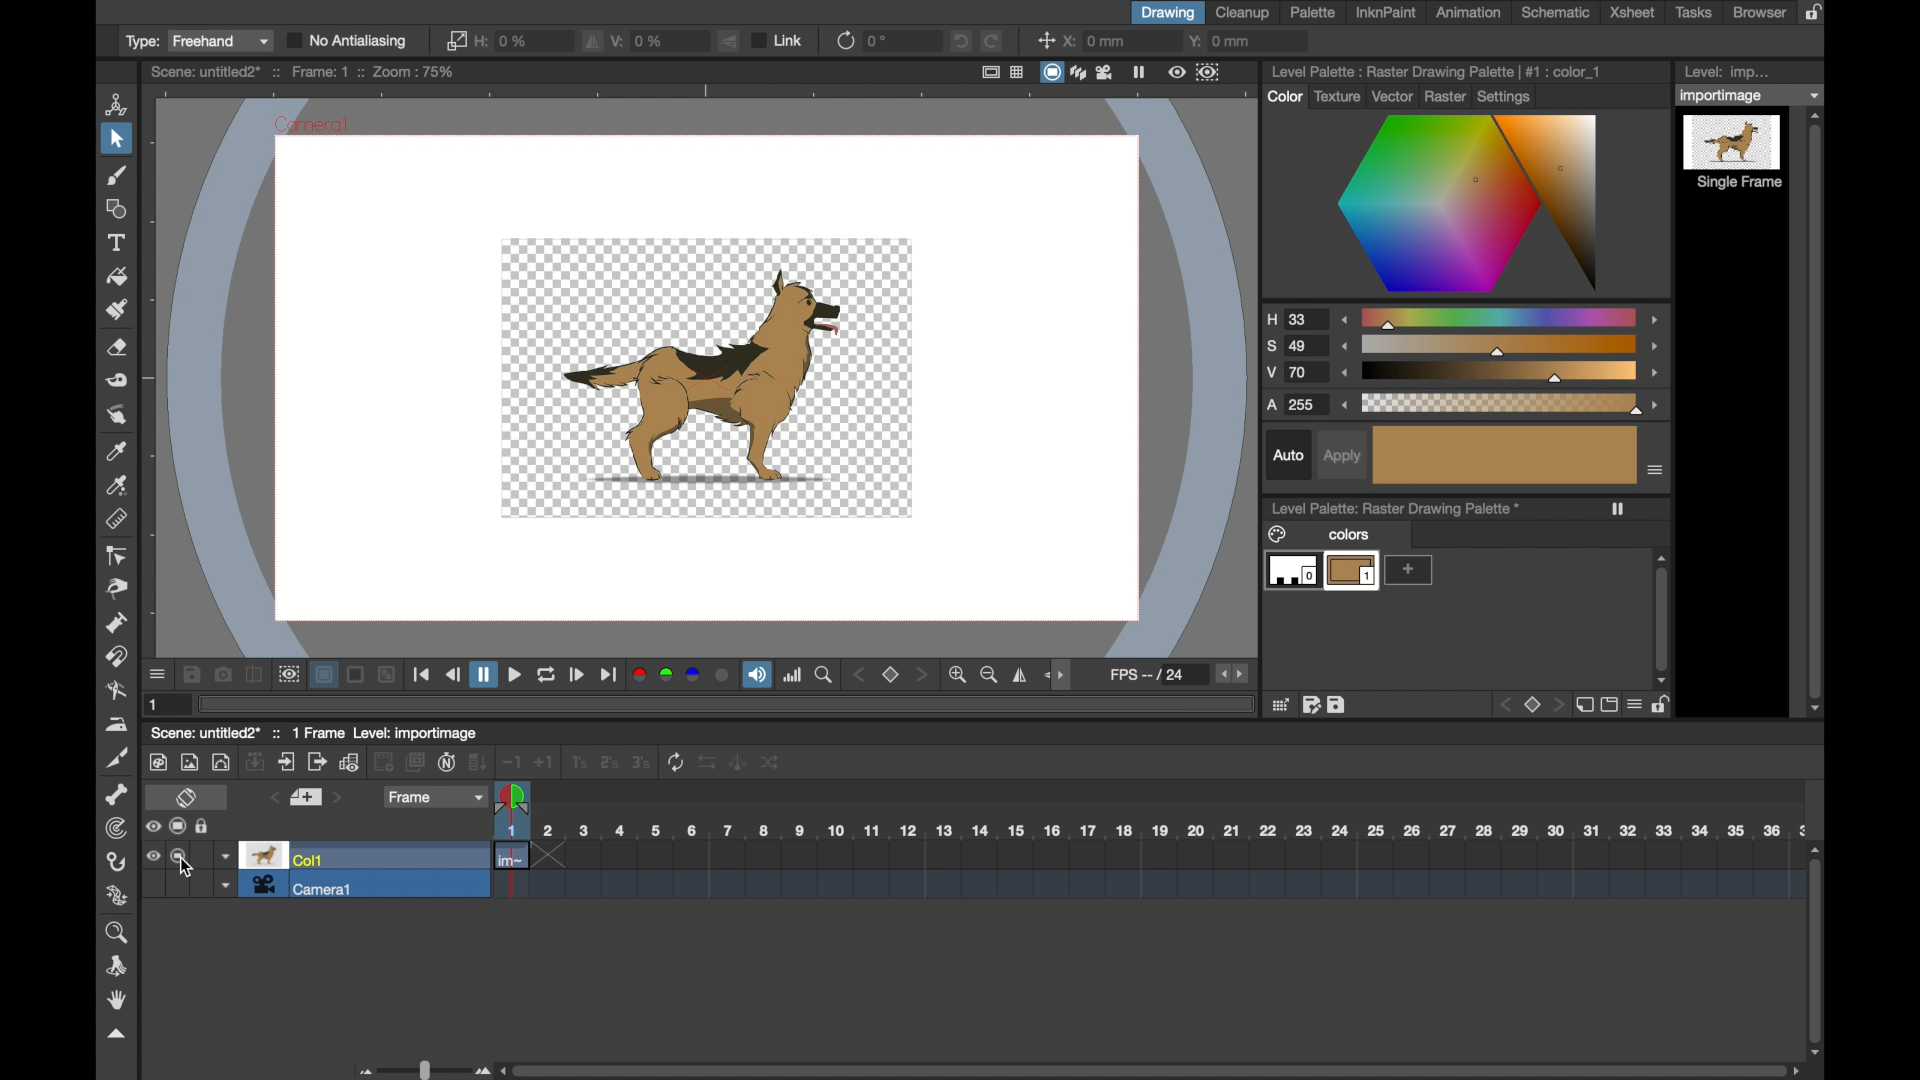 The image size is (1920, 1080). Describe the element at coordinates (119, 932) in the screenshot. I see `zoom` at that location.